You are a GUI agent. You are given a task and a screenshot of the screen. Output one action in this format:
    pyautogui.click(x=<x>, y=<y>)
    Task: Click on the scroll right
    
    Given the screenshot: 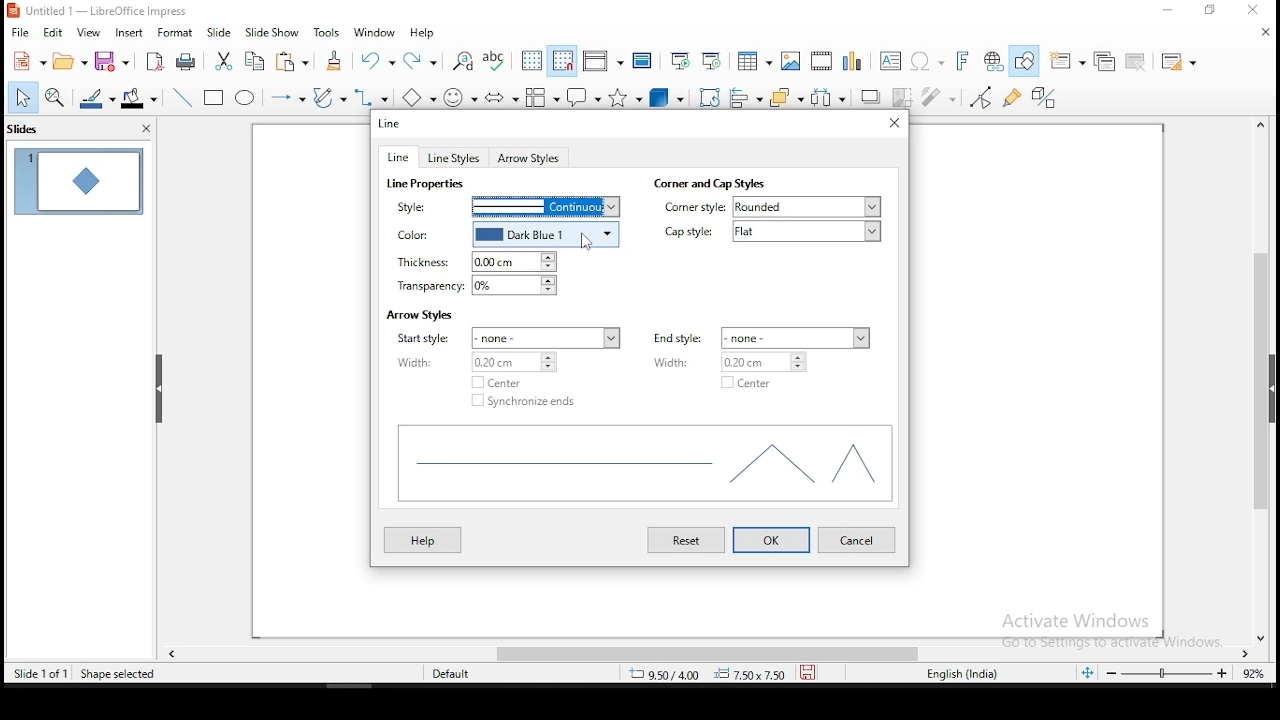 What is the action you would take?
    pyautogui.click(x=1249, y=651)
    